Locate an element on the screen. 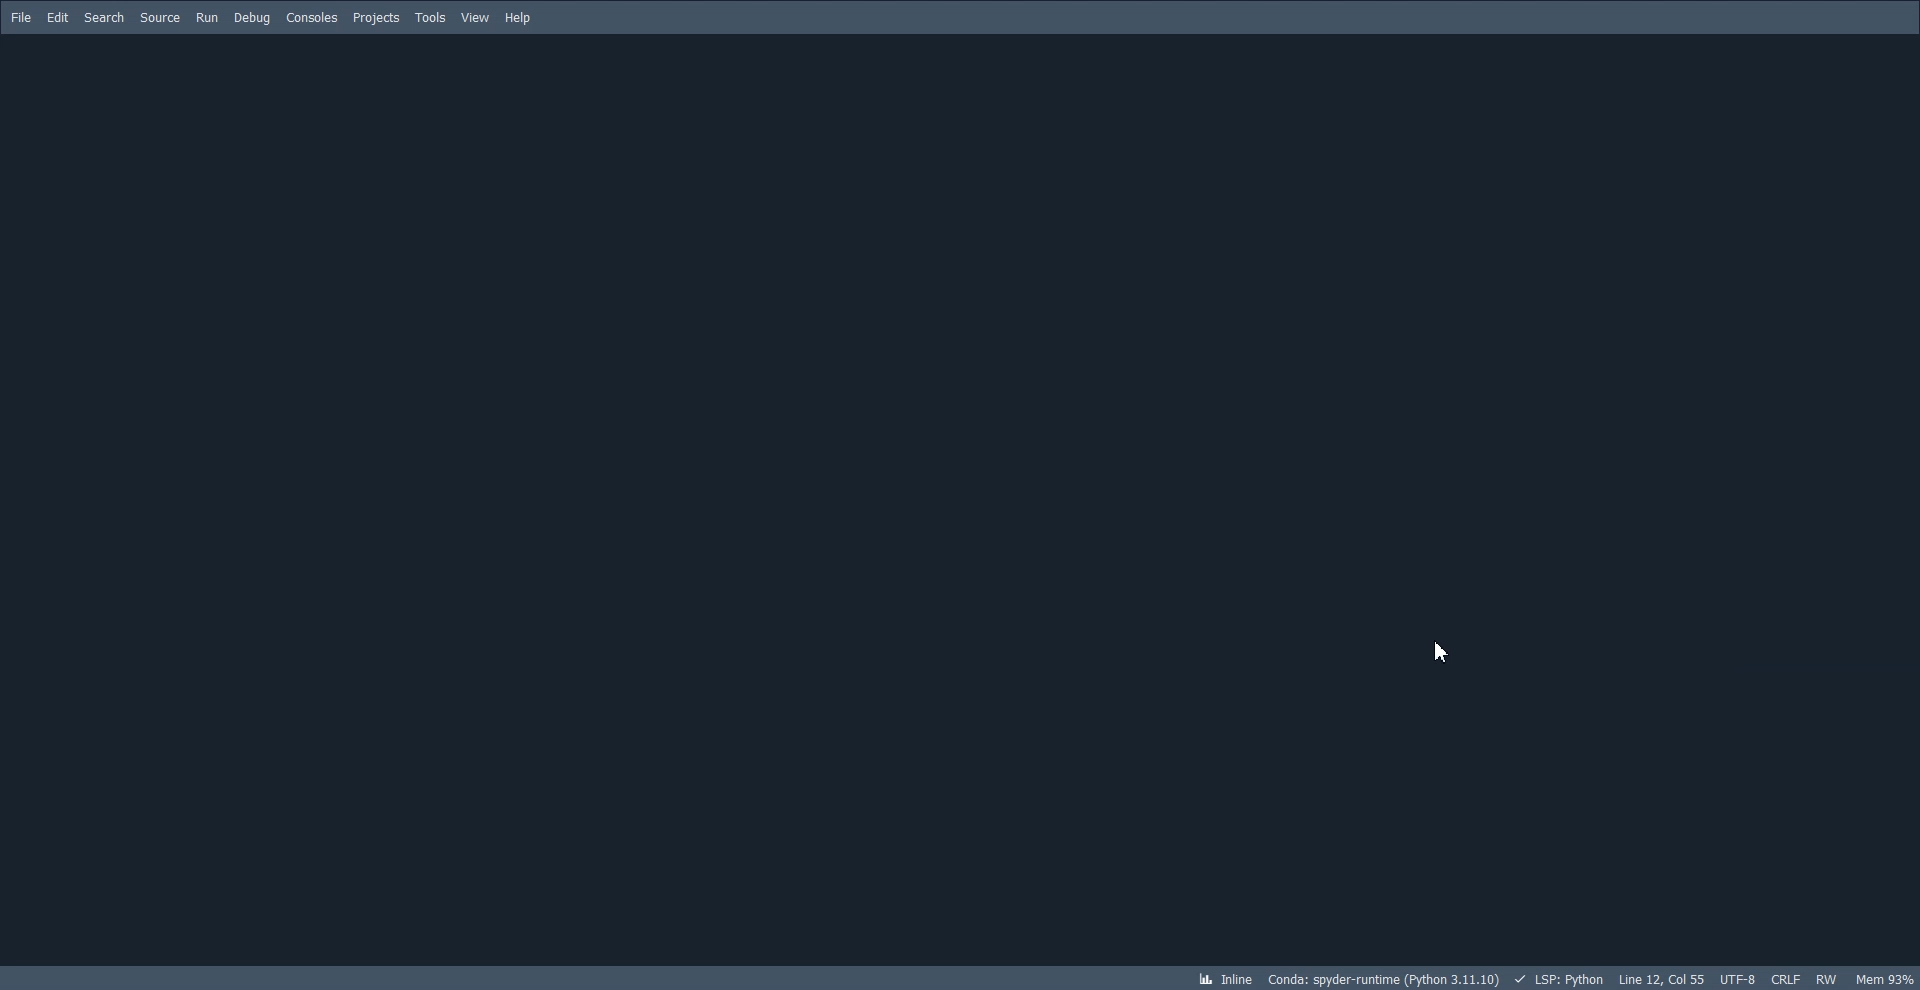 This screenshot has height=990, width=1920. Edit is located at coordinates (58, 18).